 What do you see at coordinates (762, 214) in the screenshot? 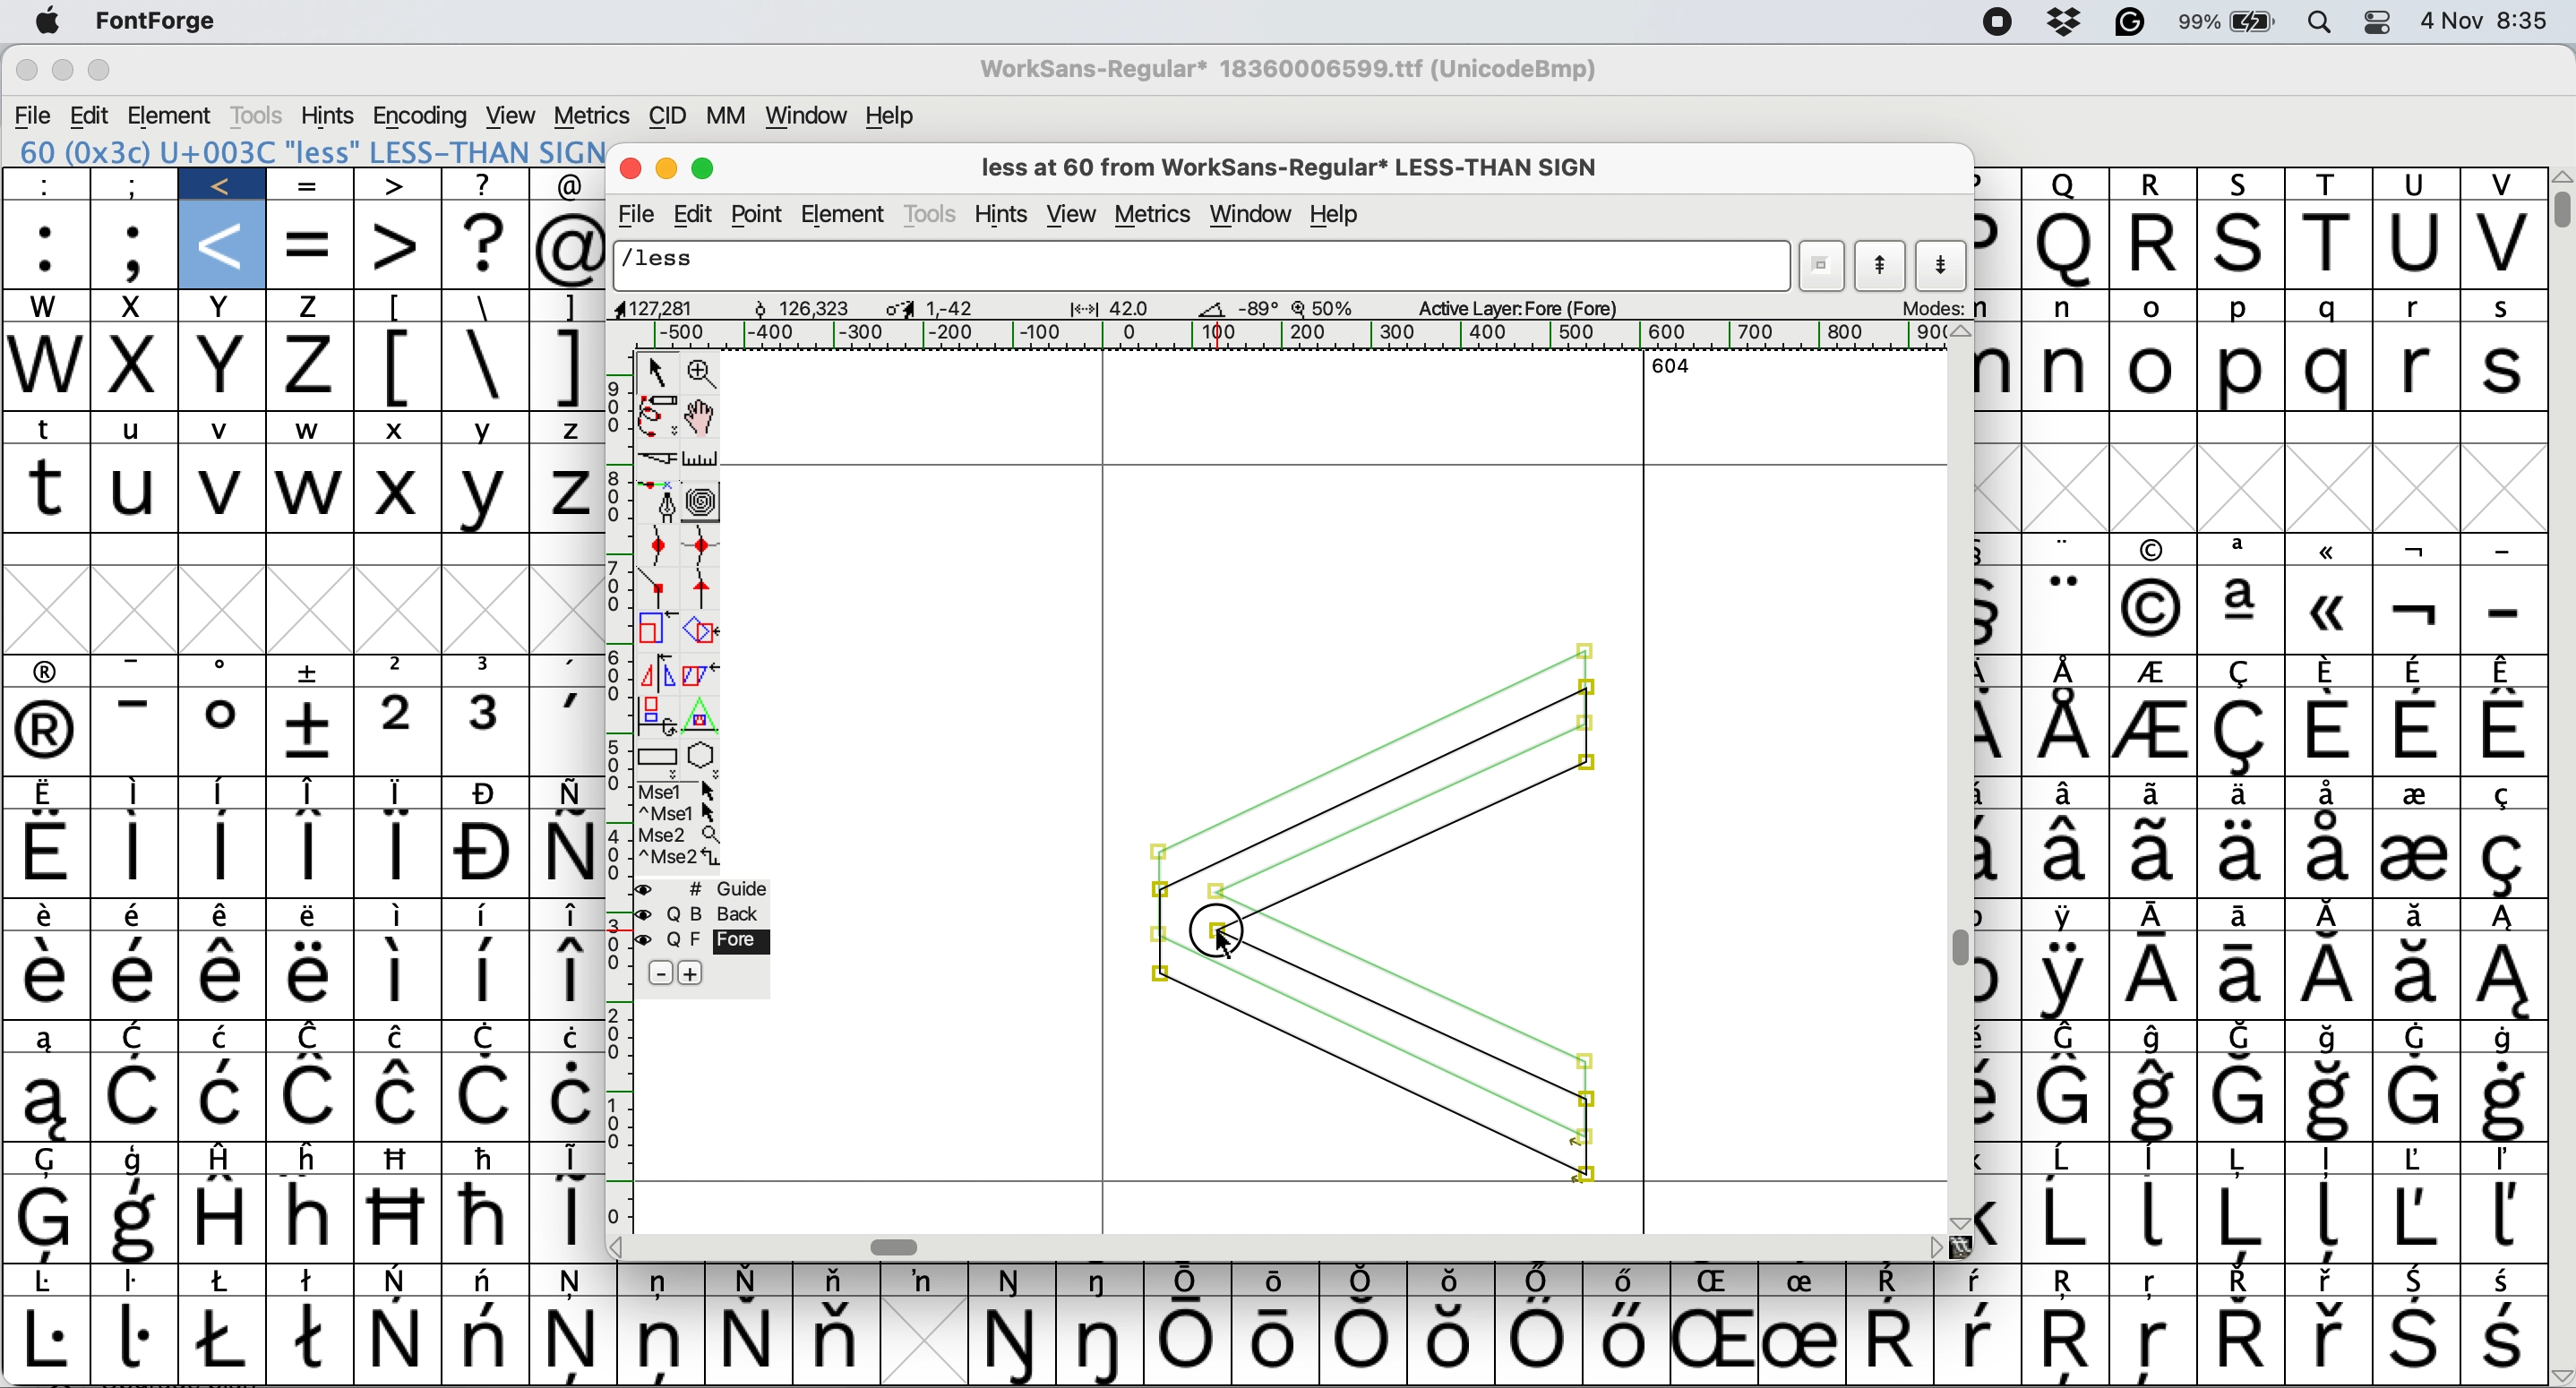
I see `point` at bounding box center [762, 214].